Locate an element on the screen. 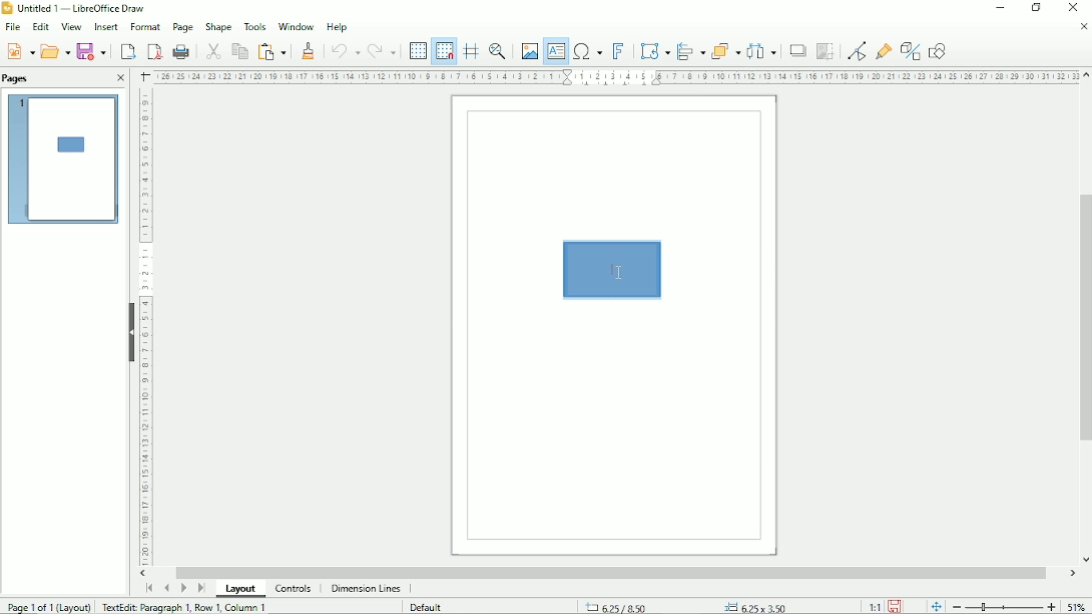 The height and width of the screenshot is (614, 1092). Untitled 1 - LibreOffice Draw is located at coordinates (77, 7).